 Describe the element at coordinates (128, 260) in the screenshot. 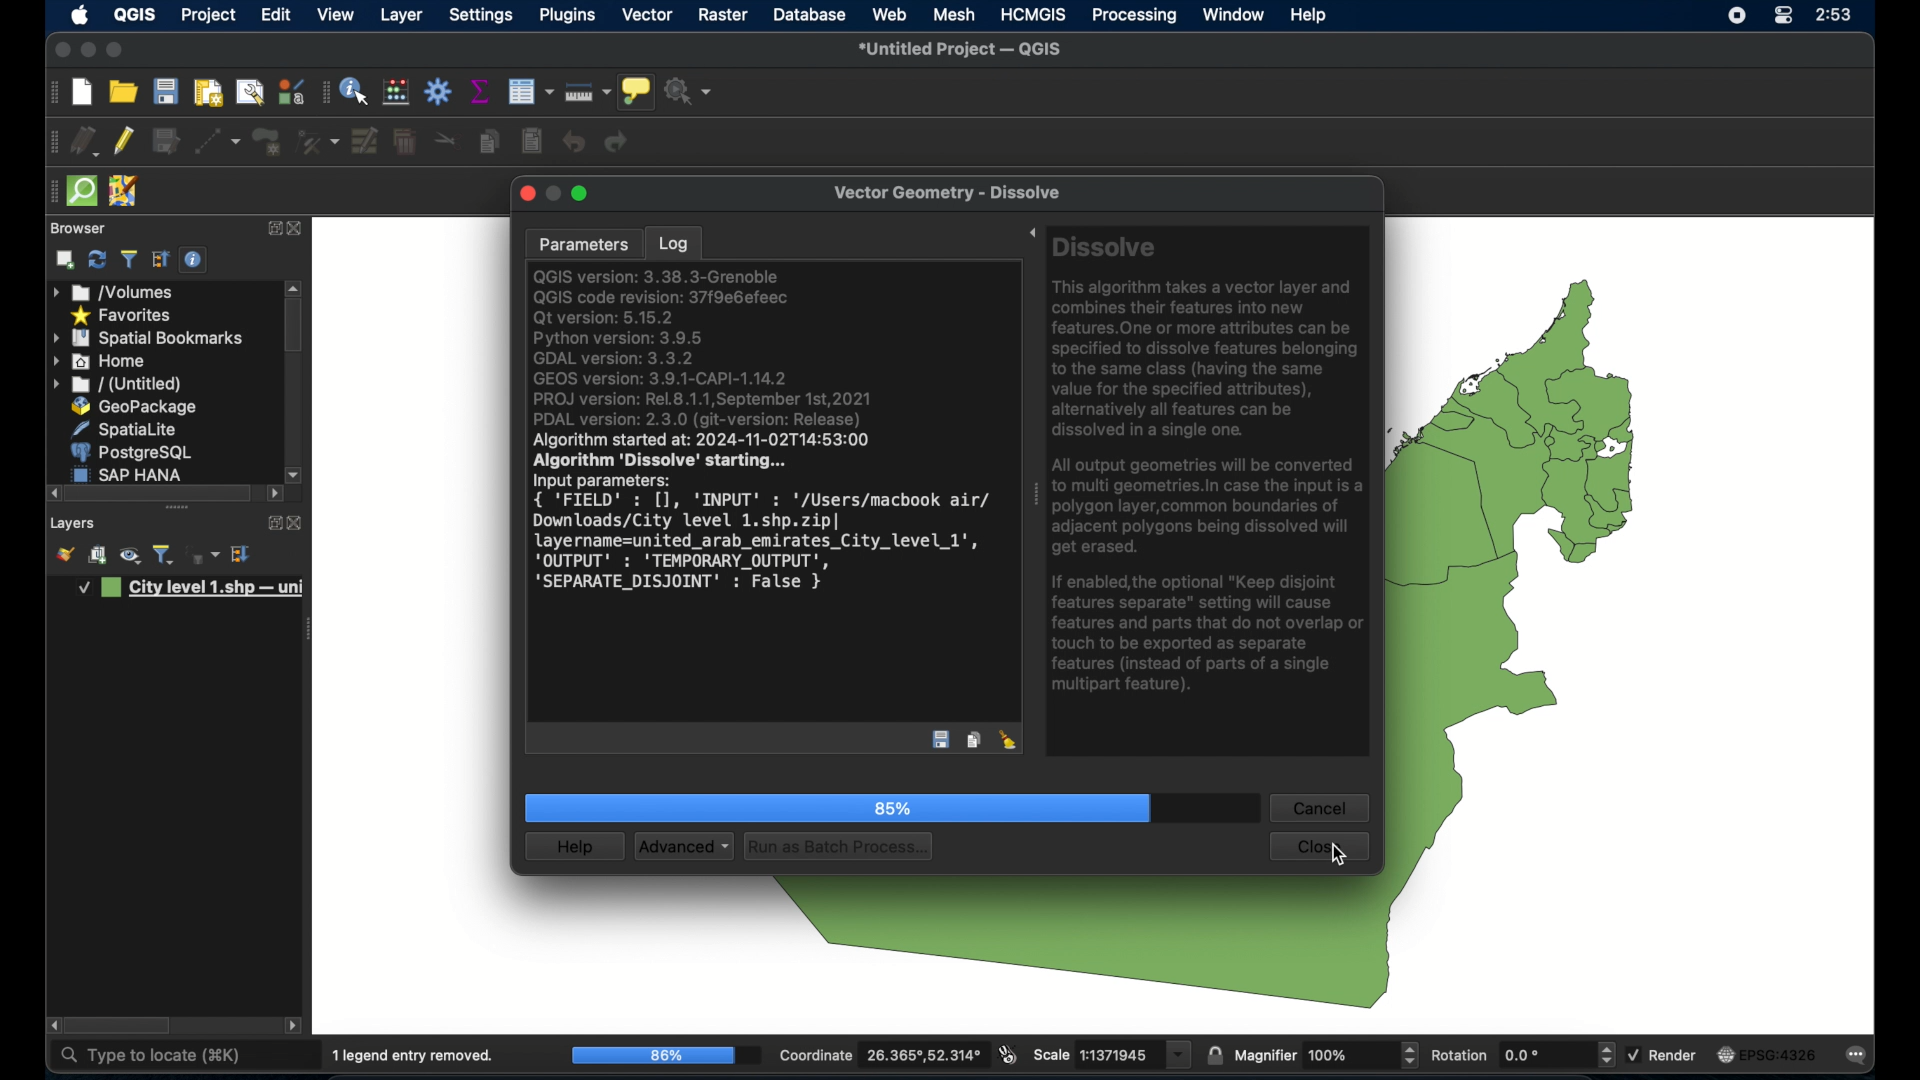

I see `filter legend` at that location.